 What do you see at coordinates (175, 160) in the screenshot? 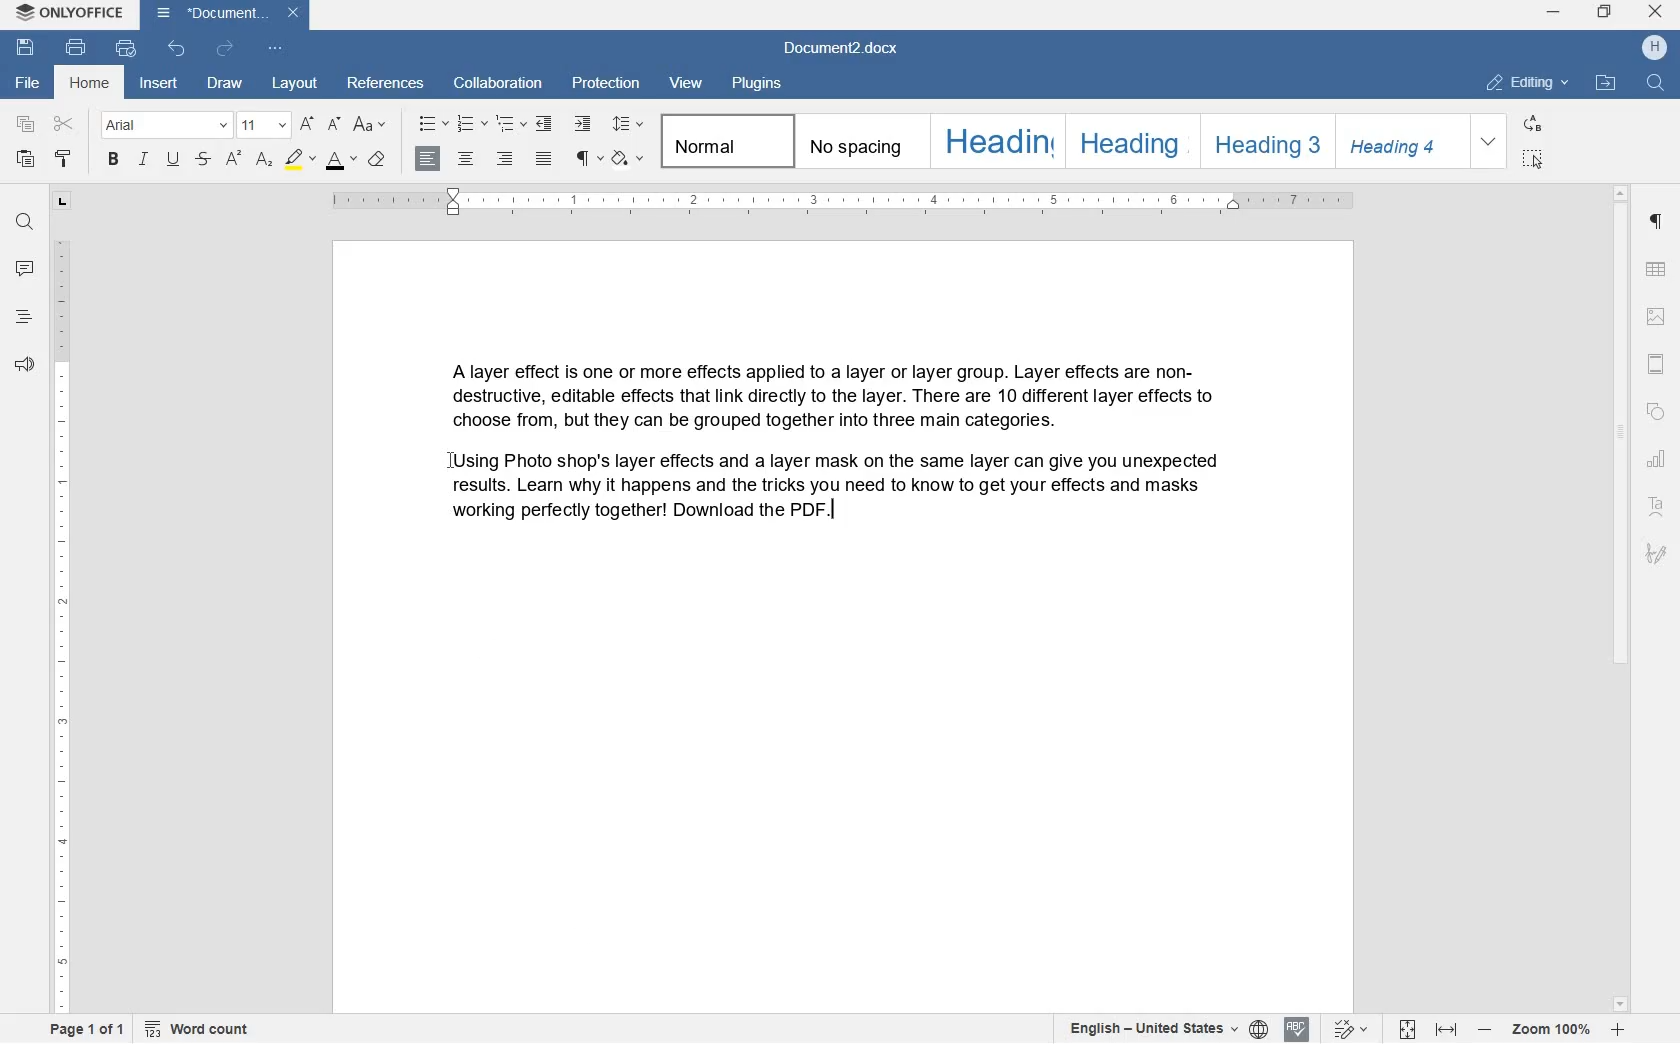
I see `UNDERLINE` at bounding box center [175, 160].